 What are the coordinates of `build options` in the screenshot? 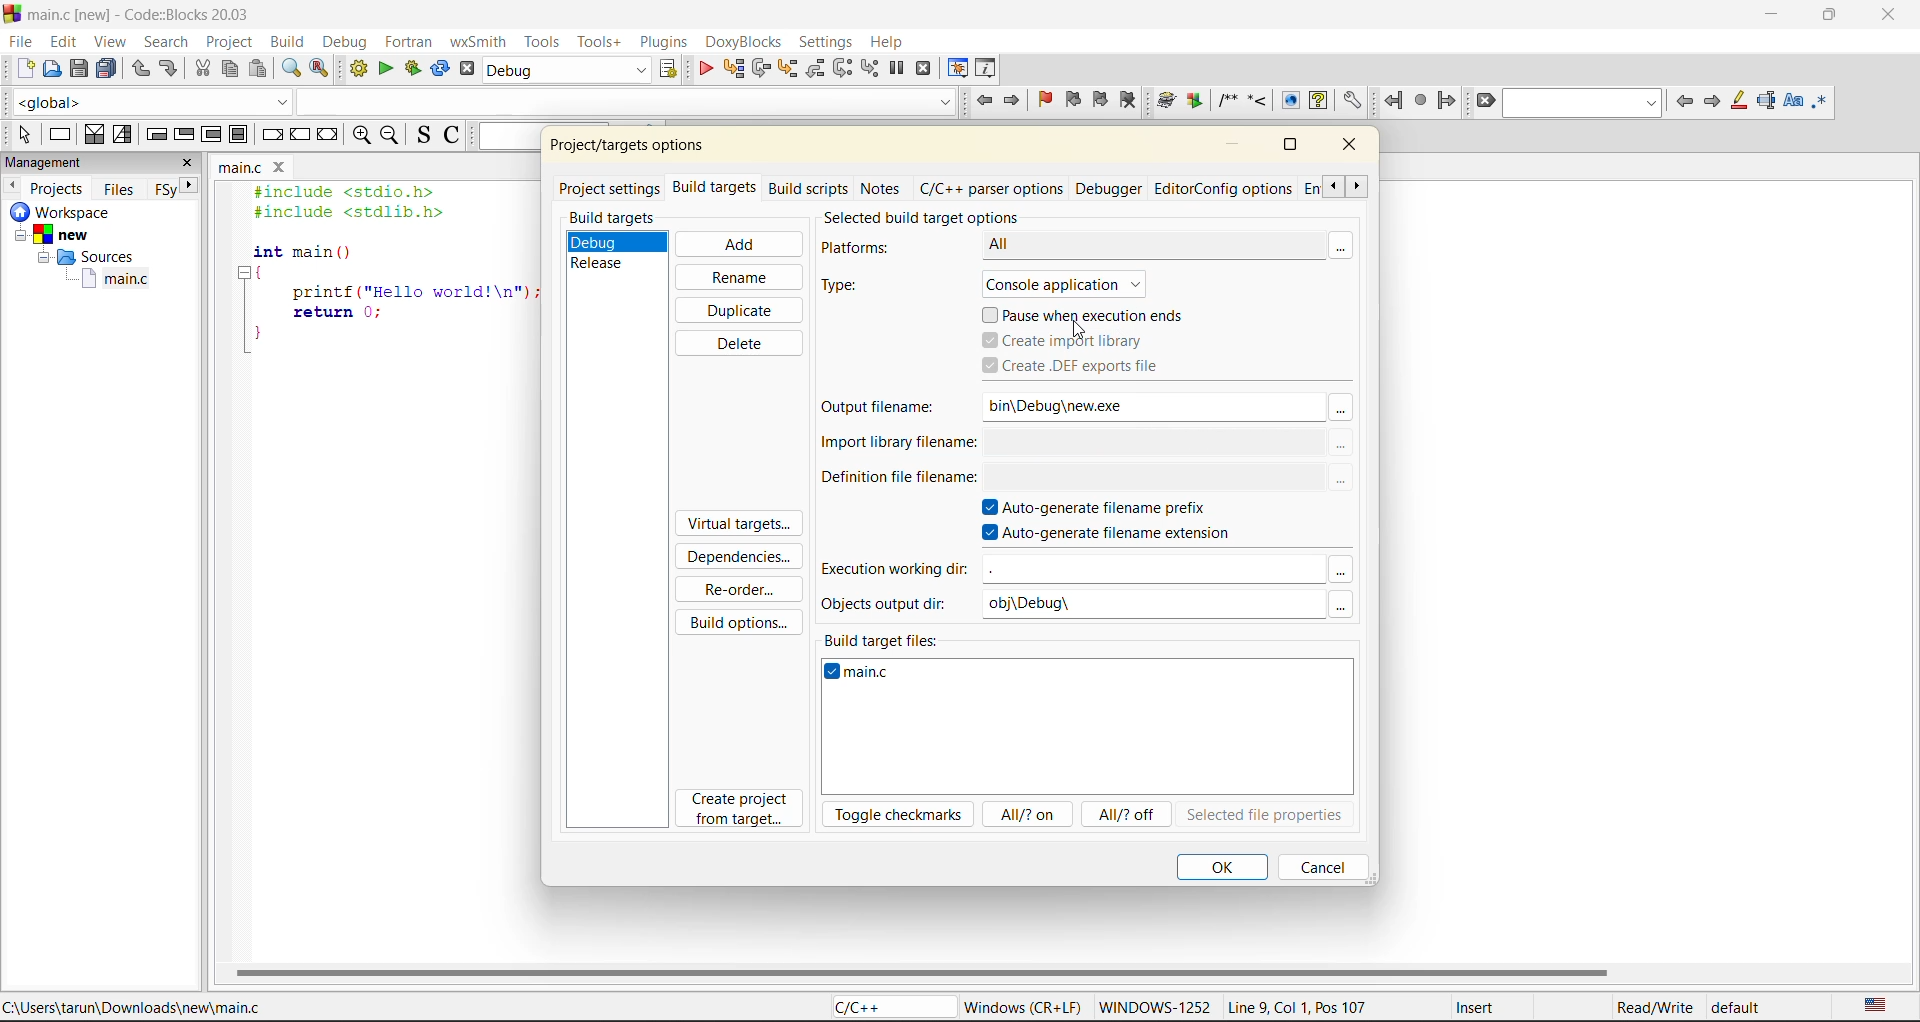 It's located at (743, 619).